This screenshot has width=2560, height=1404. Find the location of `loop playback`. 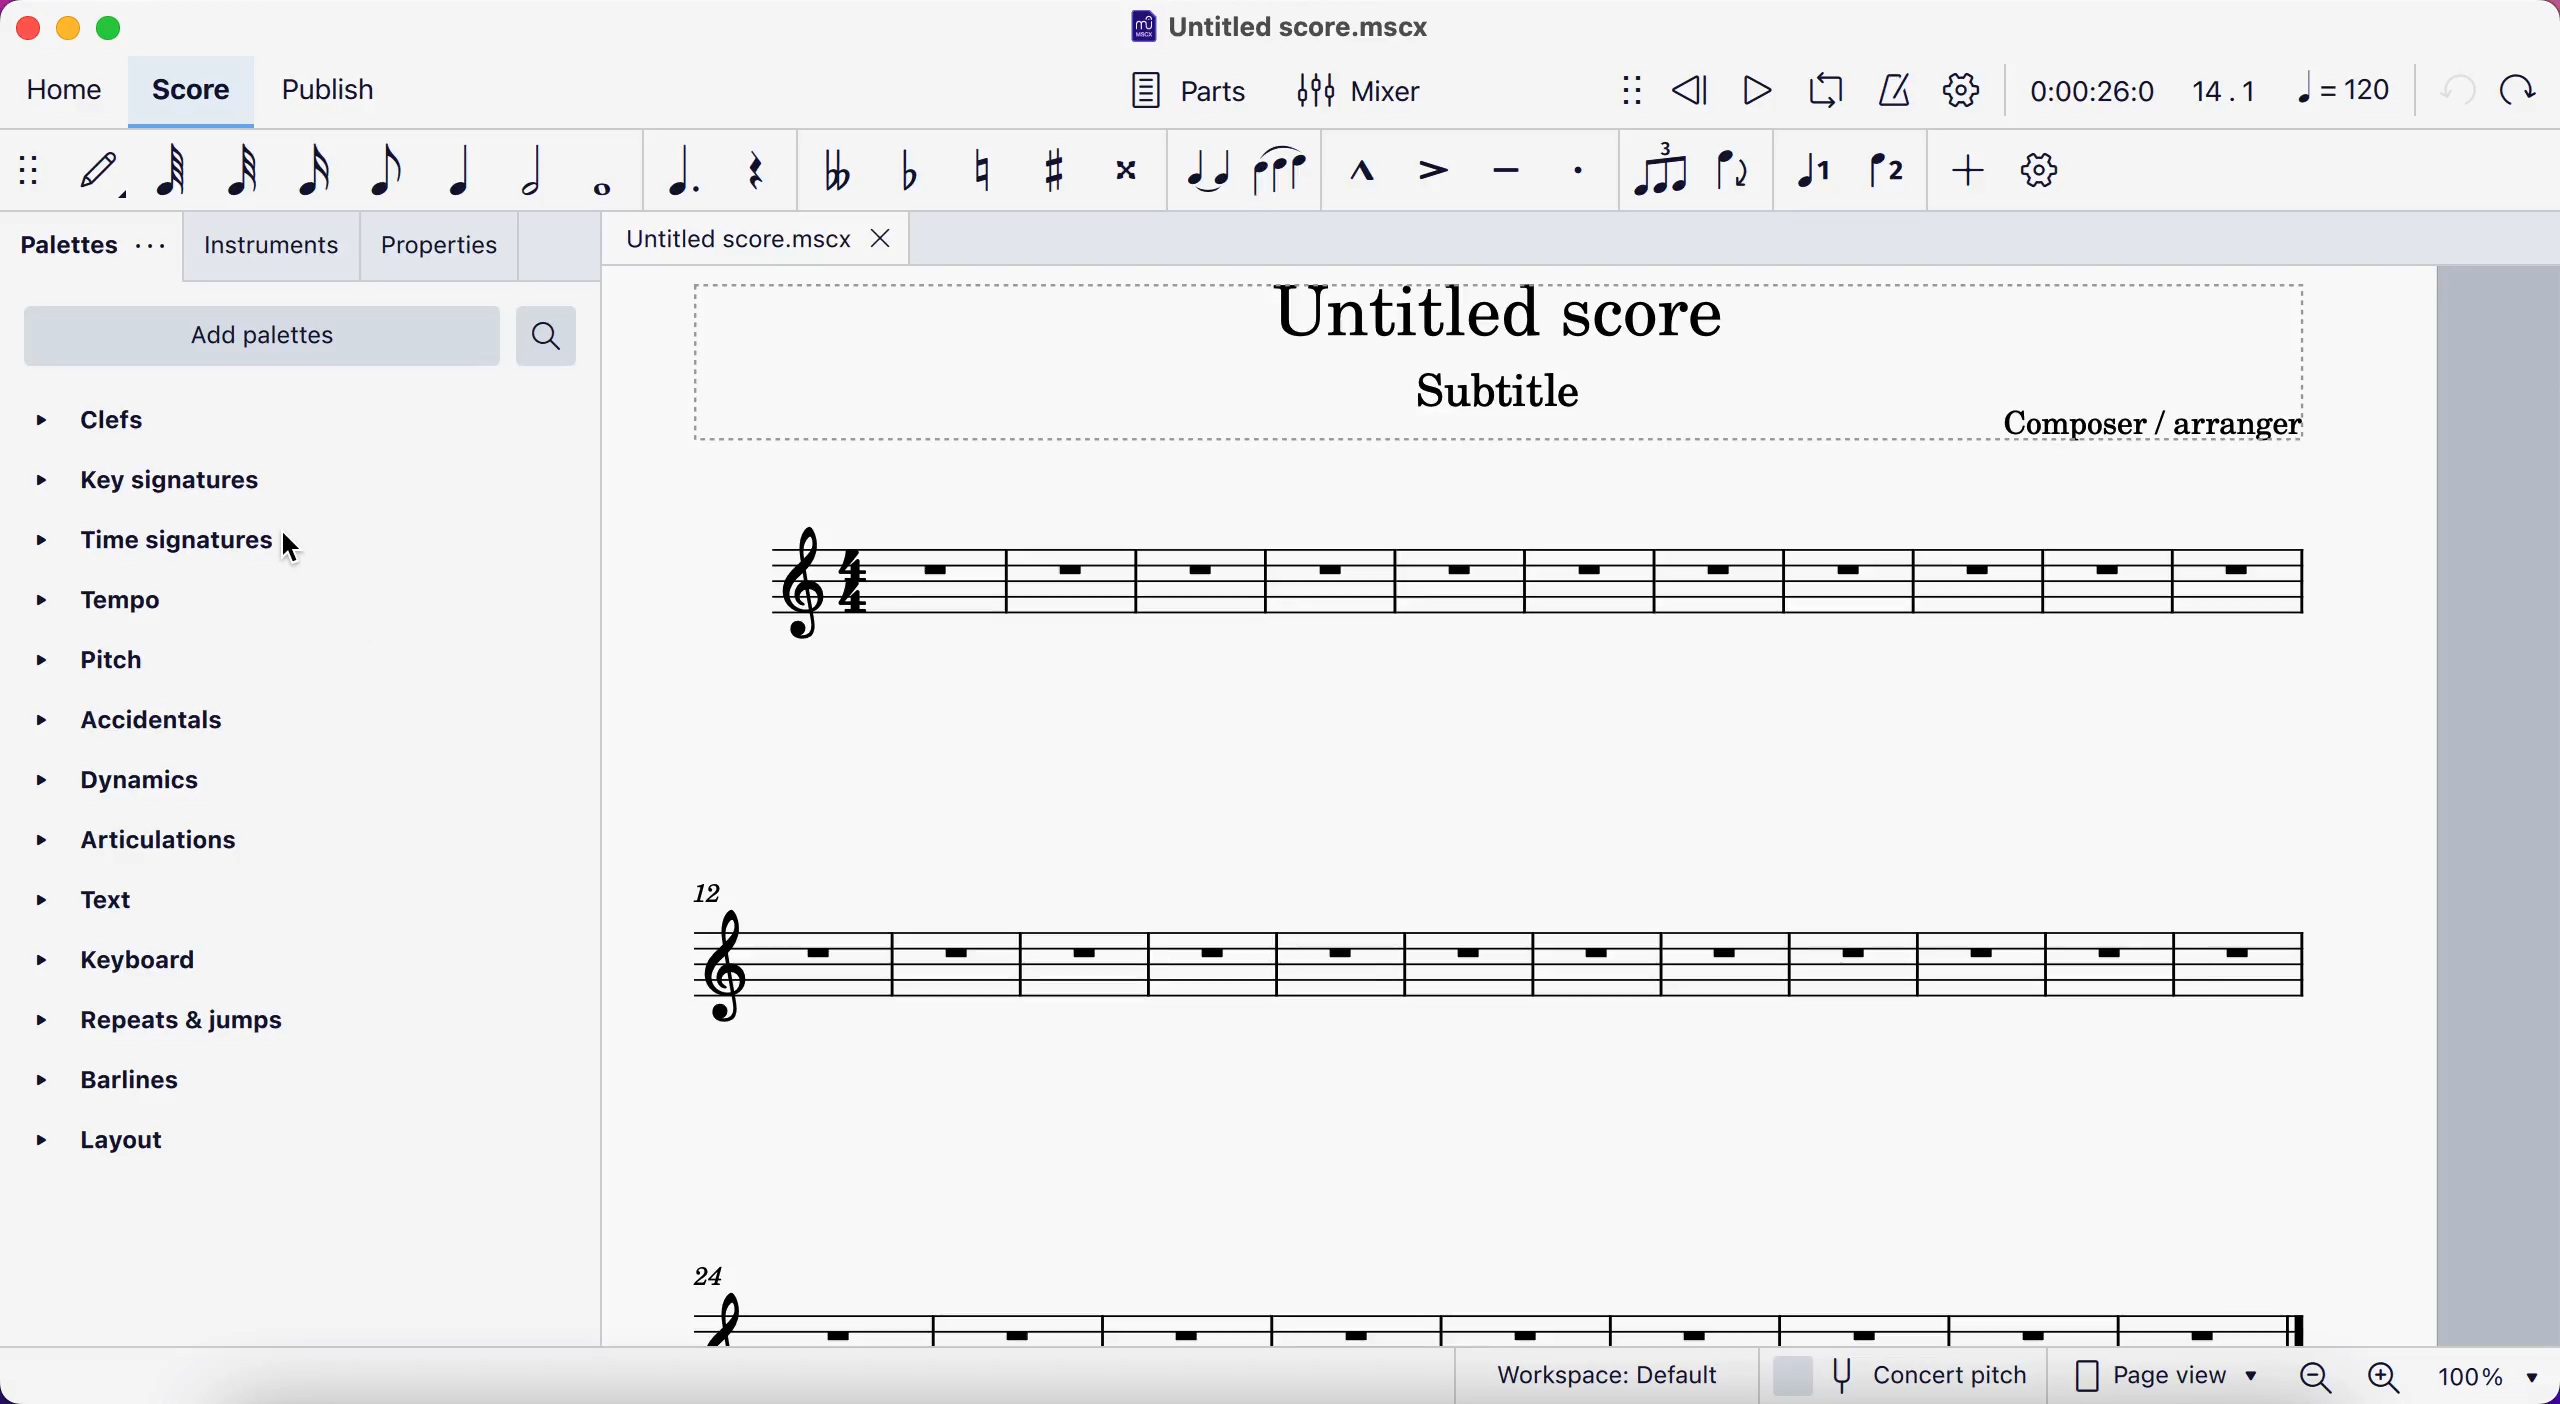

loop playback is located at coordinates (1818, 91).